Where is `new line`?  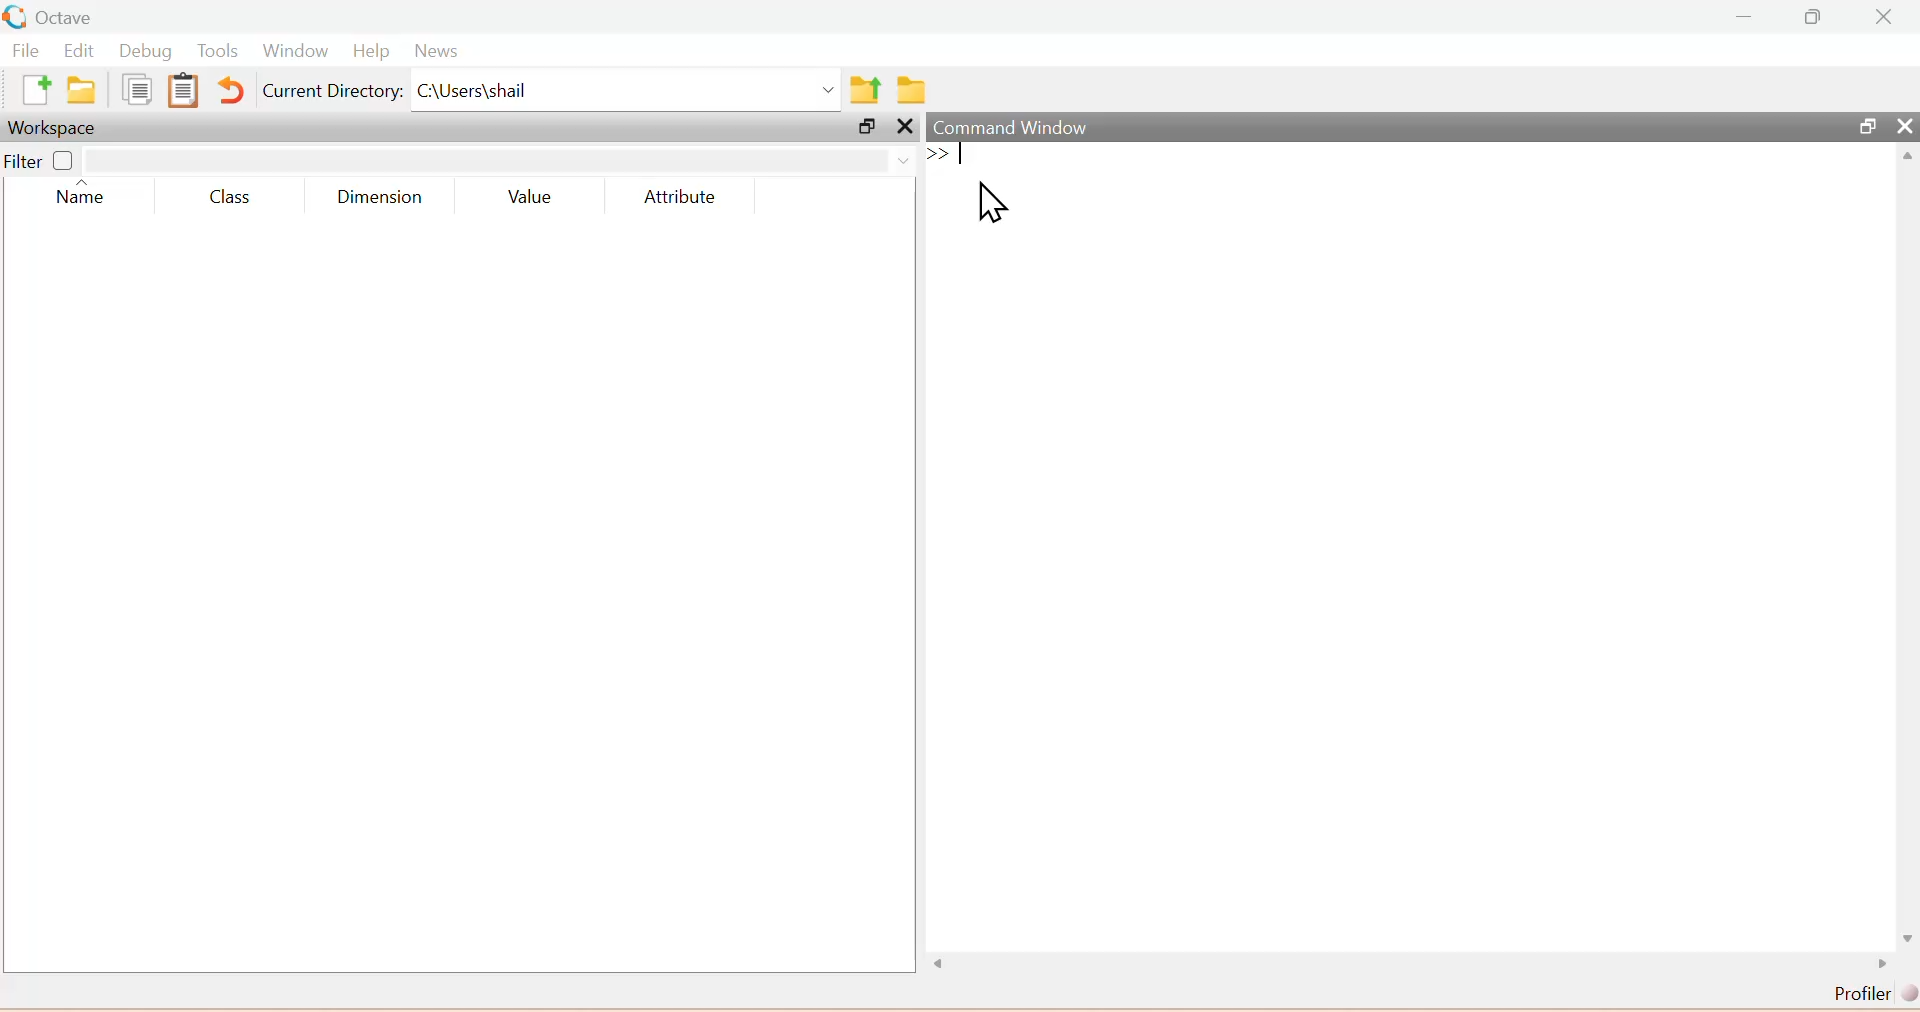 new line is located at coordinates (938, 153).